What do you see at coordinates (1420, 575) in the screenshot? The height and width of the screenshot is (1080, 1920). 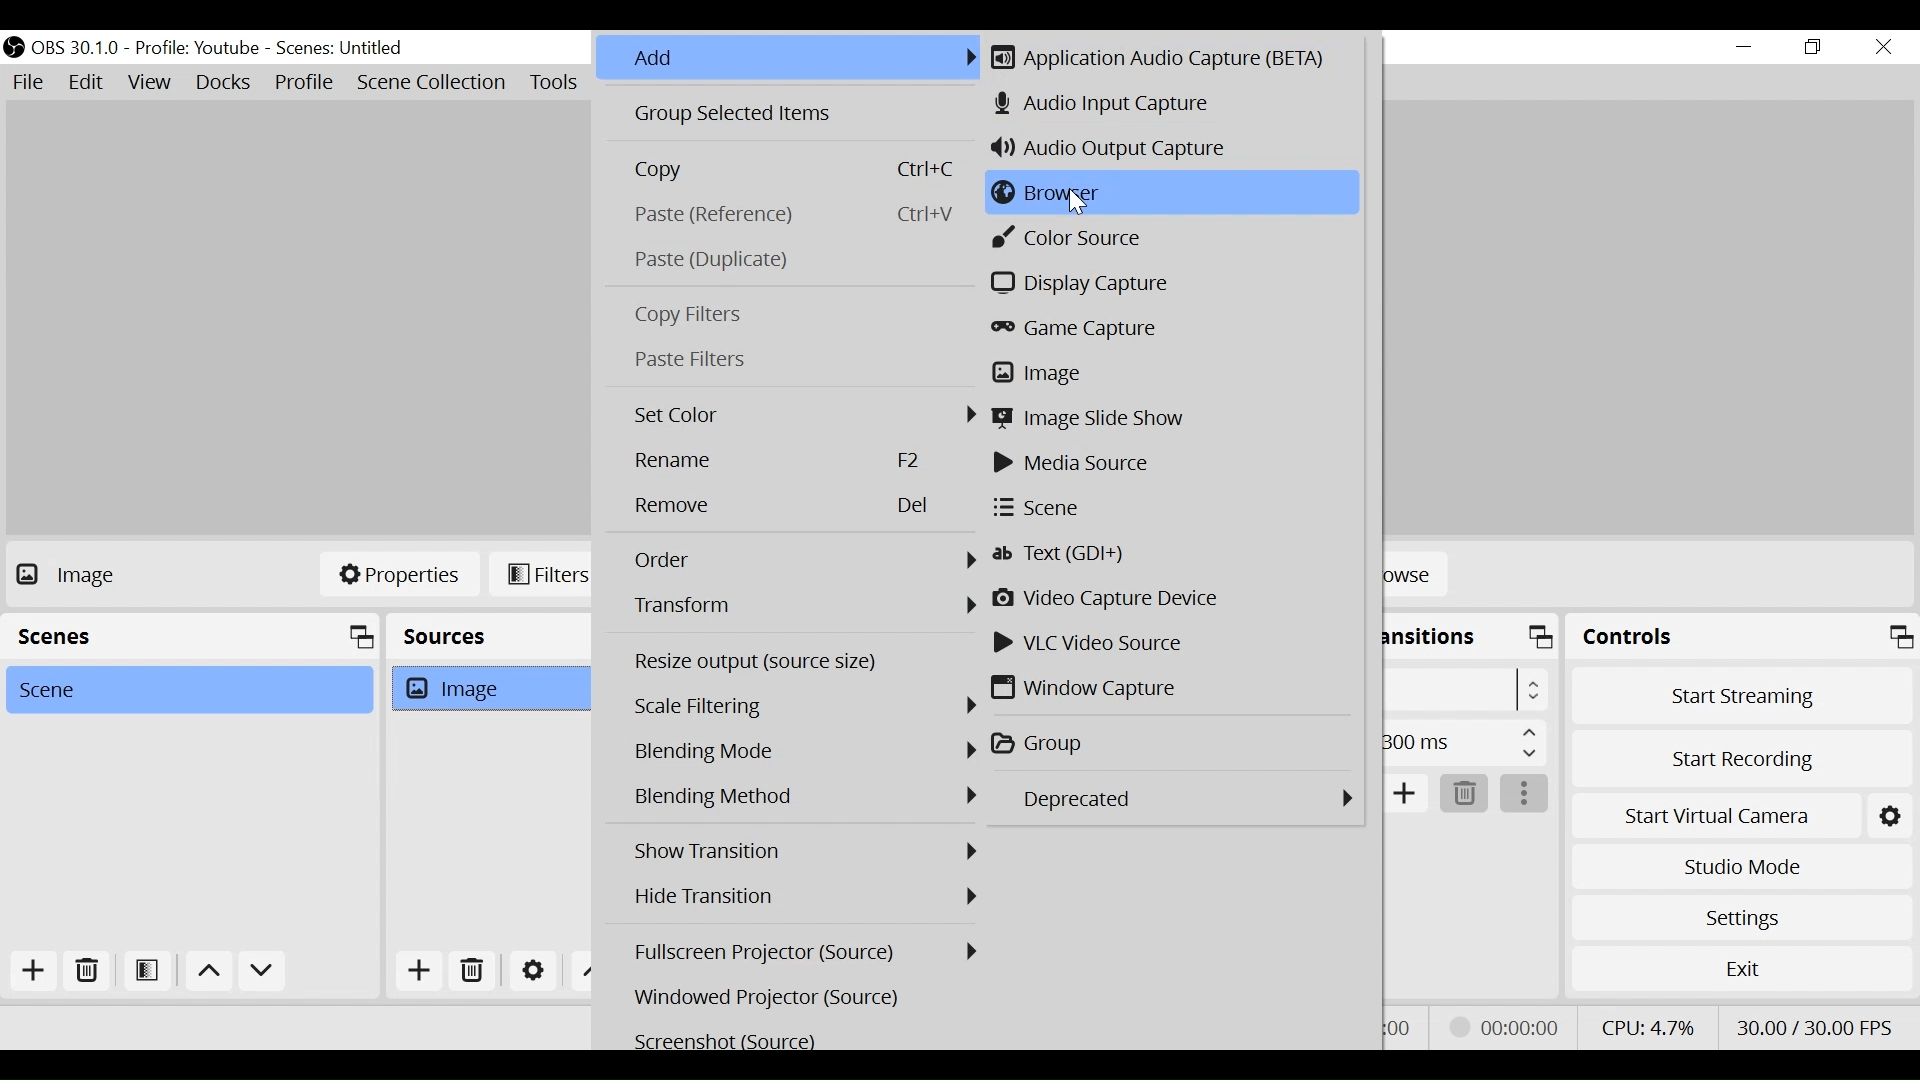 I see `Browse` at bounding box center [1420, 575].